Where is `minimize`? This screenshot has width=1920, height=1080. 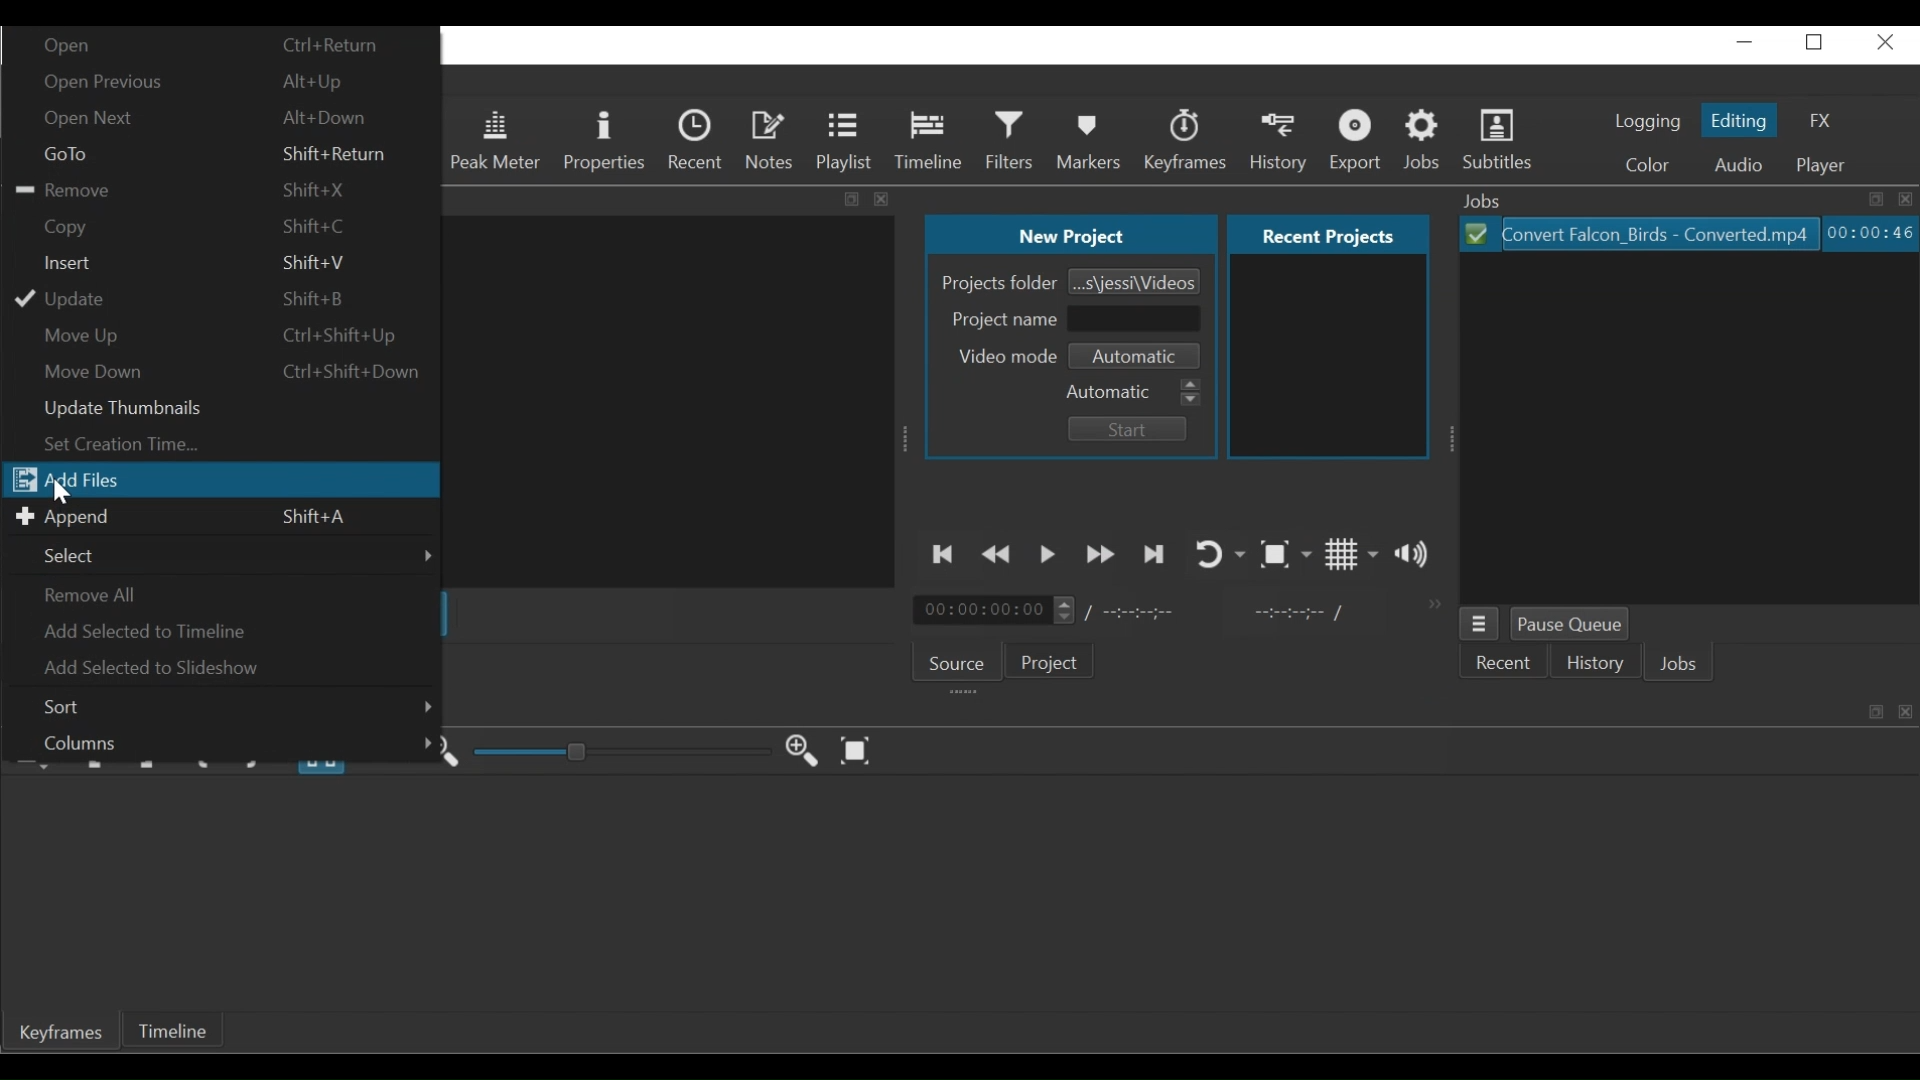 minimize is located at coordinates (1744, 42).